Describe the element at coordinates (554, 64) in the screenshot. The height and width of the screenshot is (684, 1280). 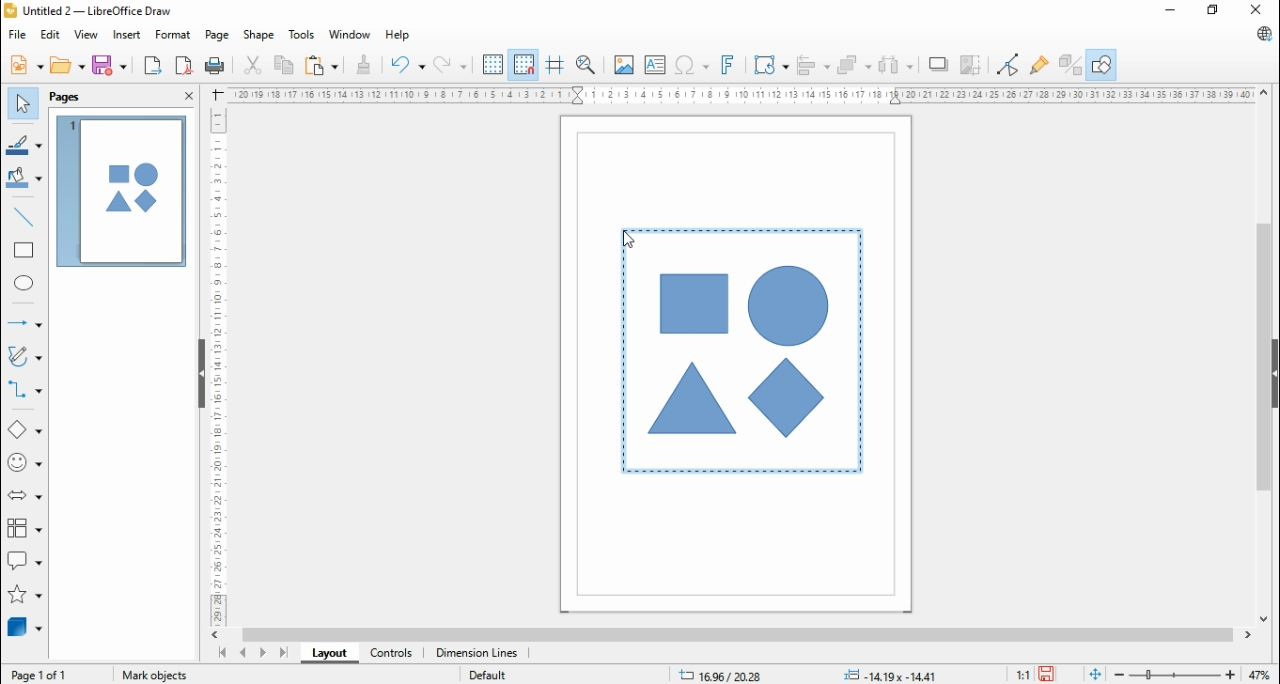
I see `helplines while moving` at that location.